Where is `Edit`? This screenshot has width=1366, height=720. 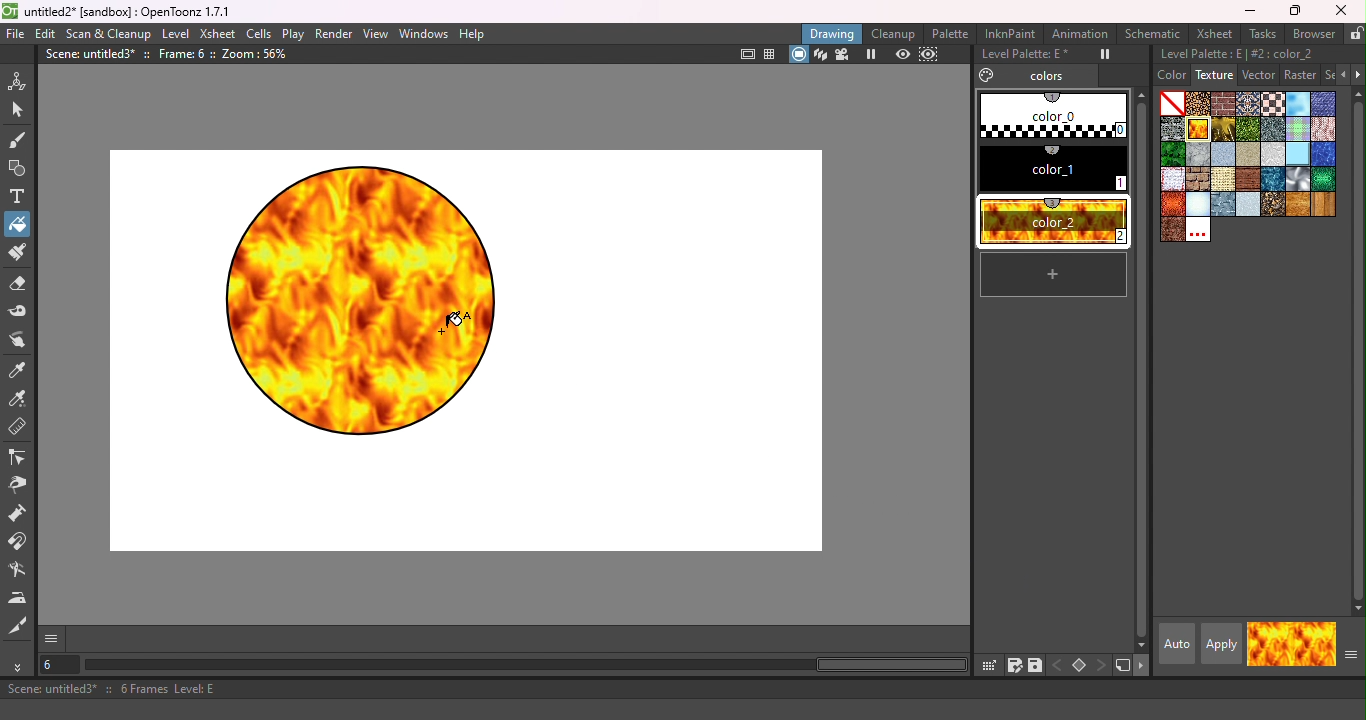
Edit is located at coordinates (46, 34).